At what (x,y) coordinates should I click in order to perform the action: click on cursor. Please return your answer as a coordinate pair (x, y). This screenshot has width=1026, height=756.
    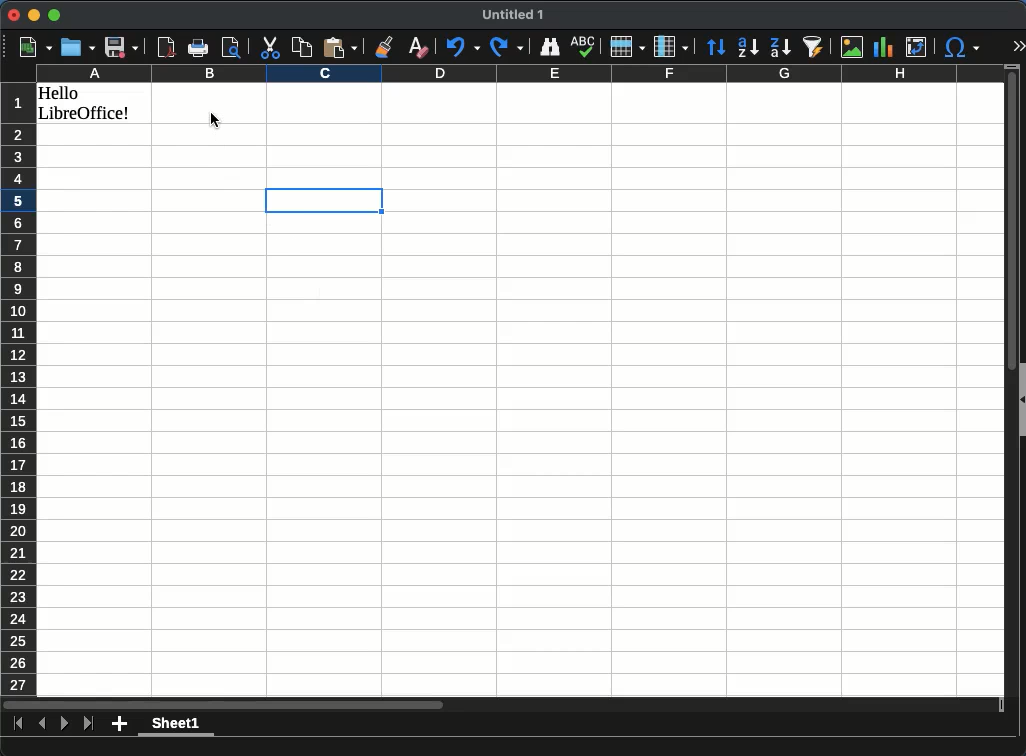
    Looking at the image, I should click on (216, 120).